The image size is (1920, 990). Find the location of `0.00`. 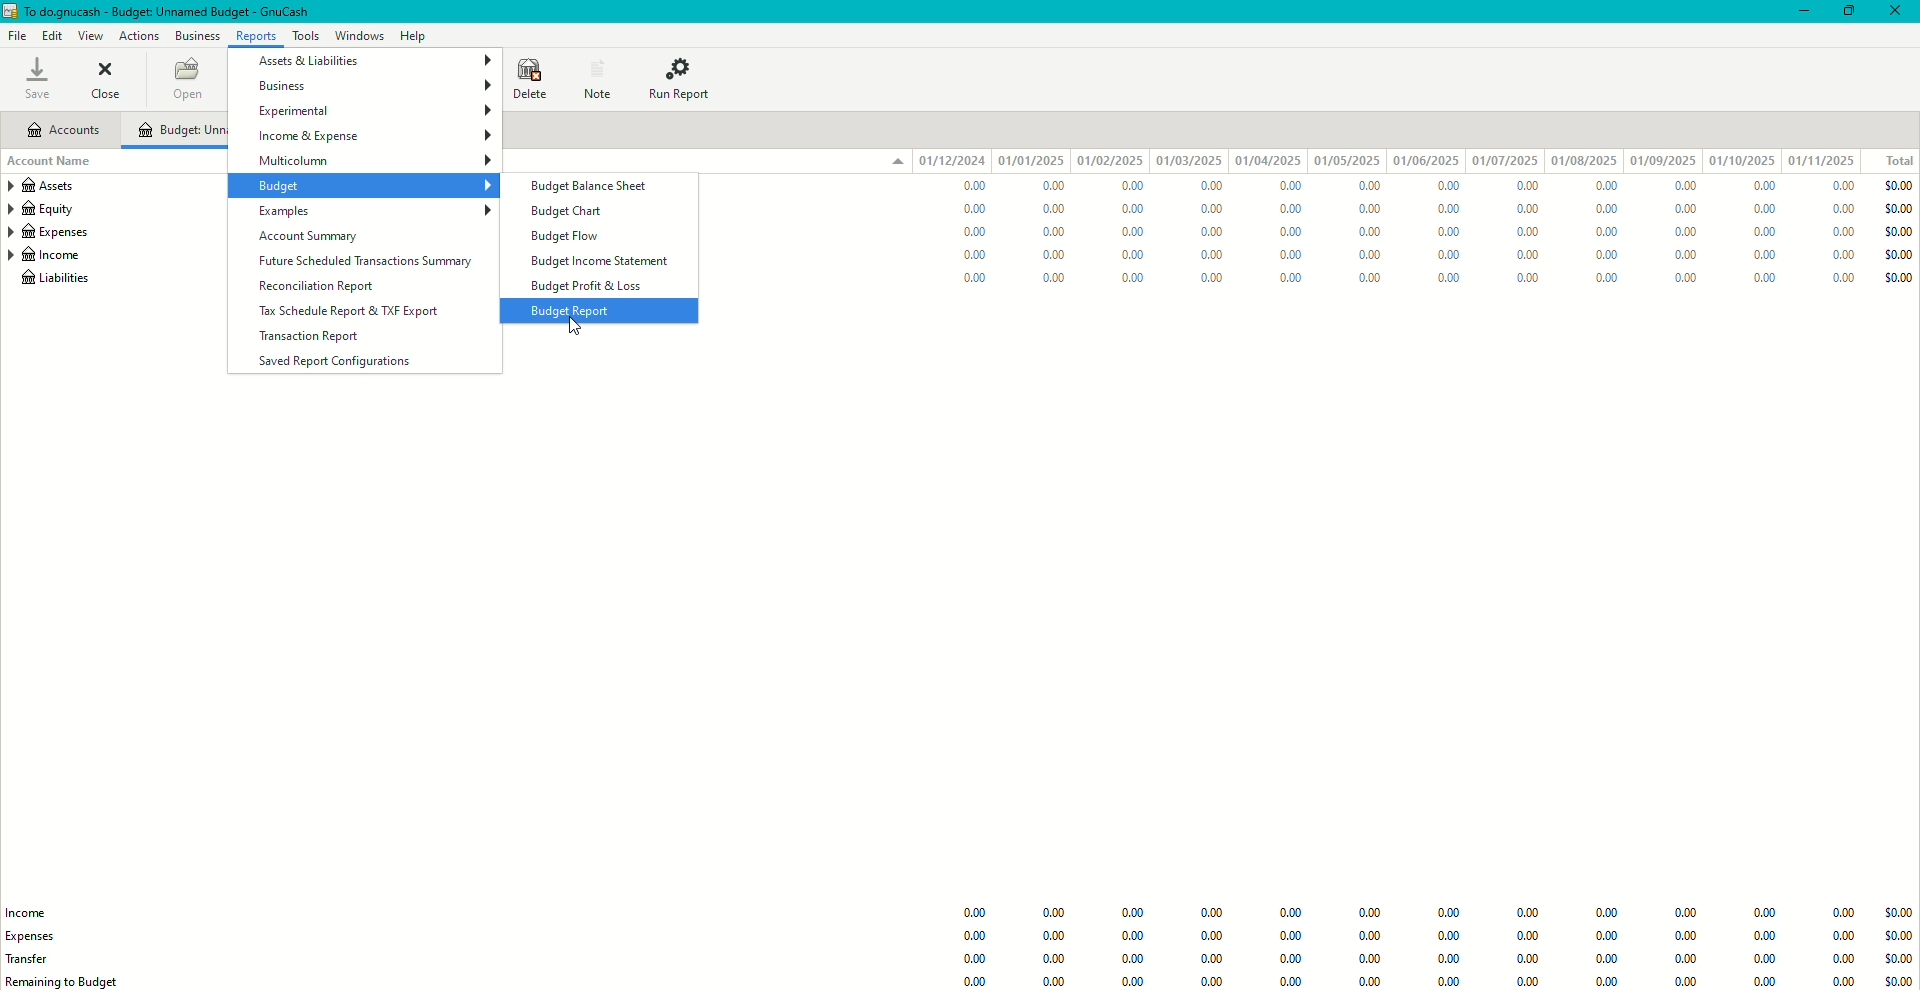

0.00 is located at coordinates (1291, 256).